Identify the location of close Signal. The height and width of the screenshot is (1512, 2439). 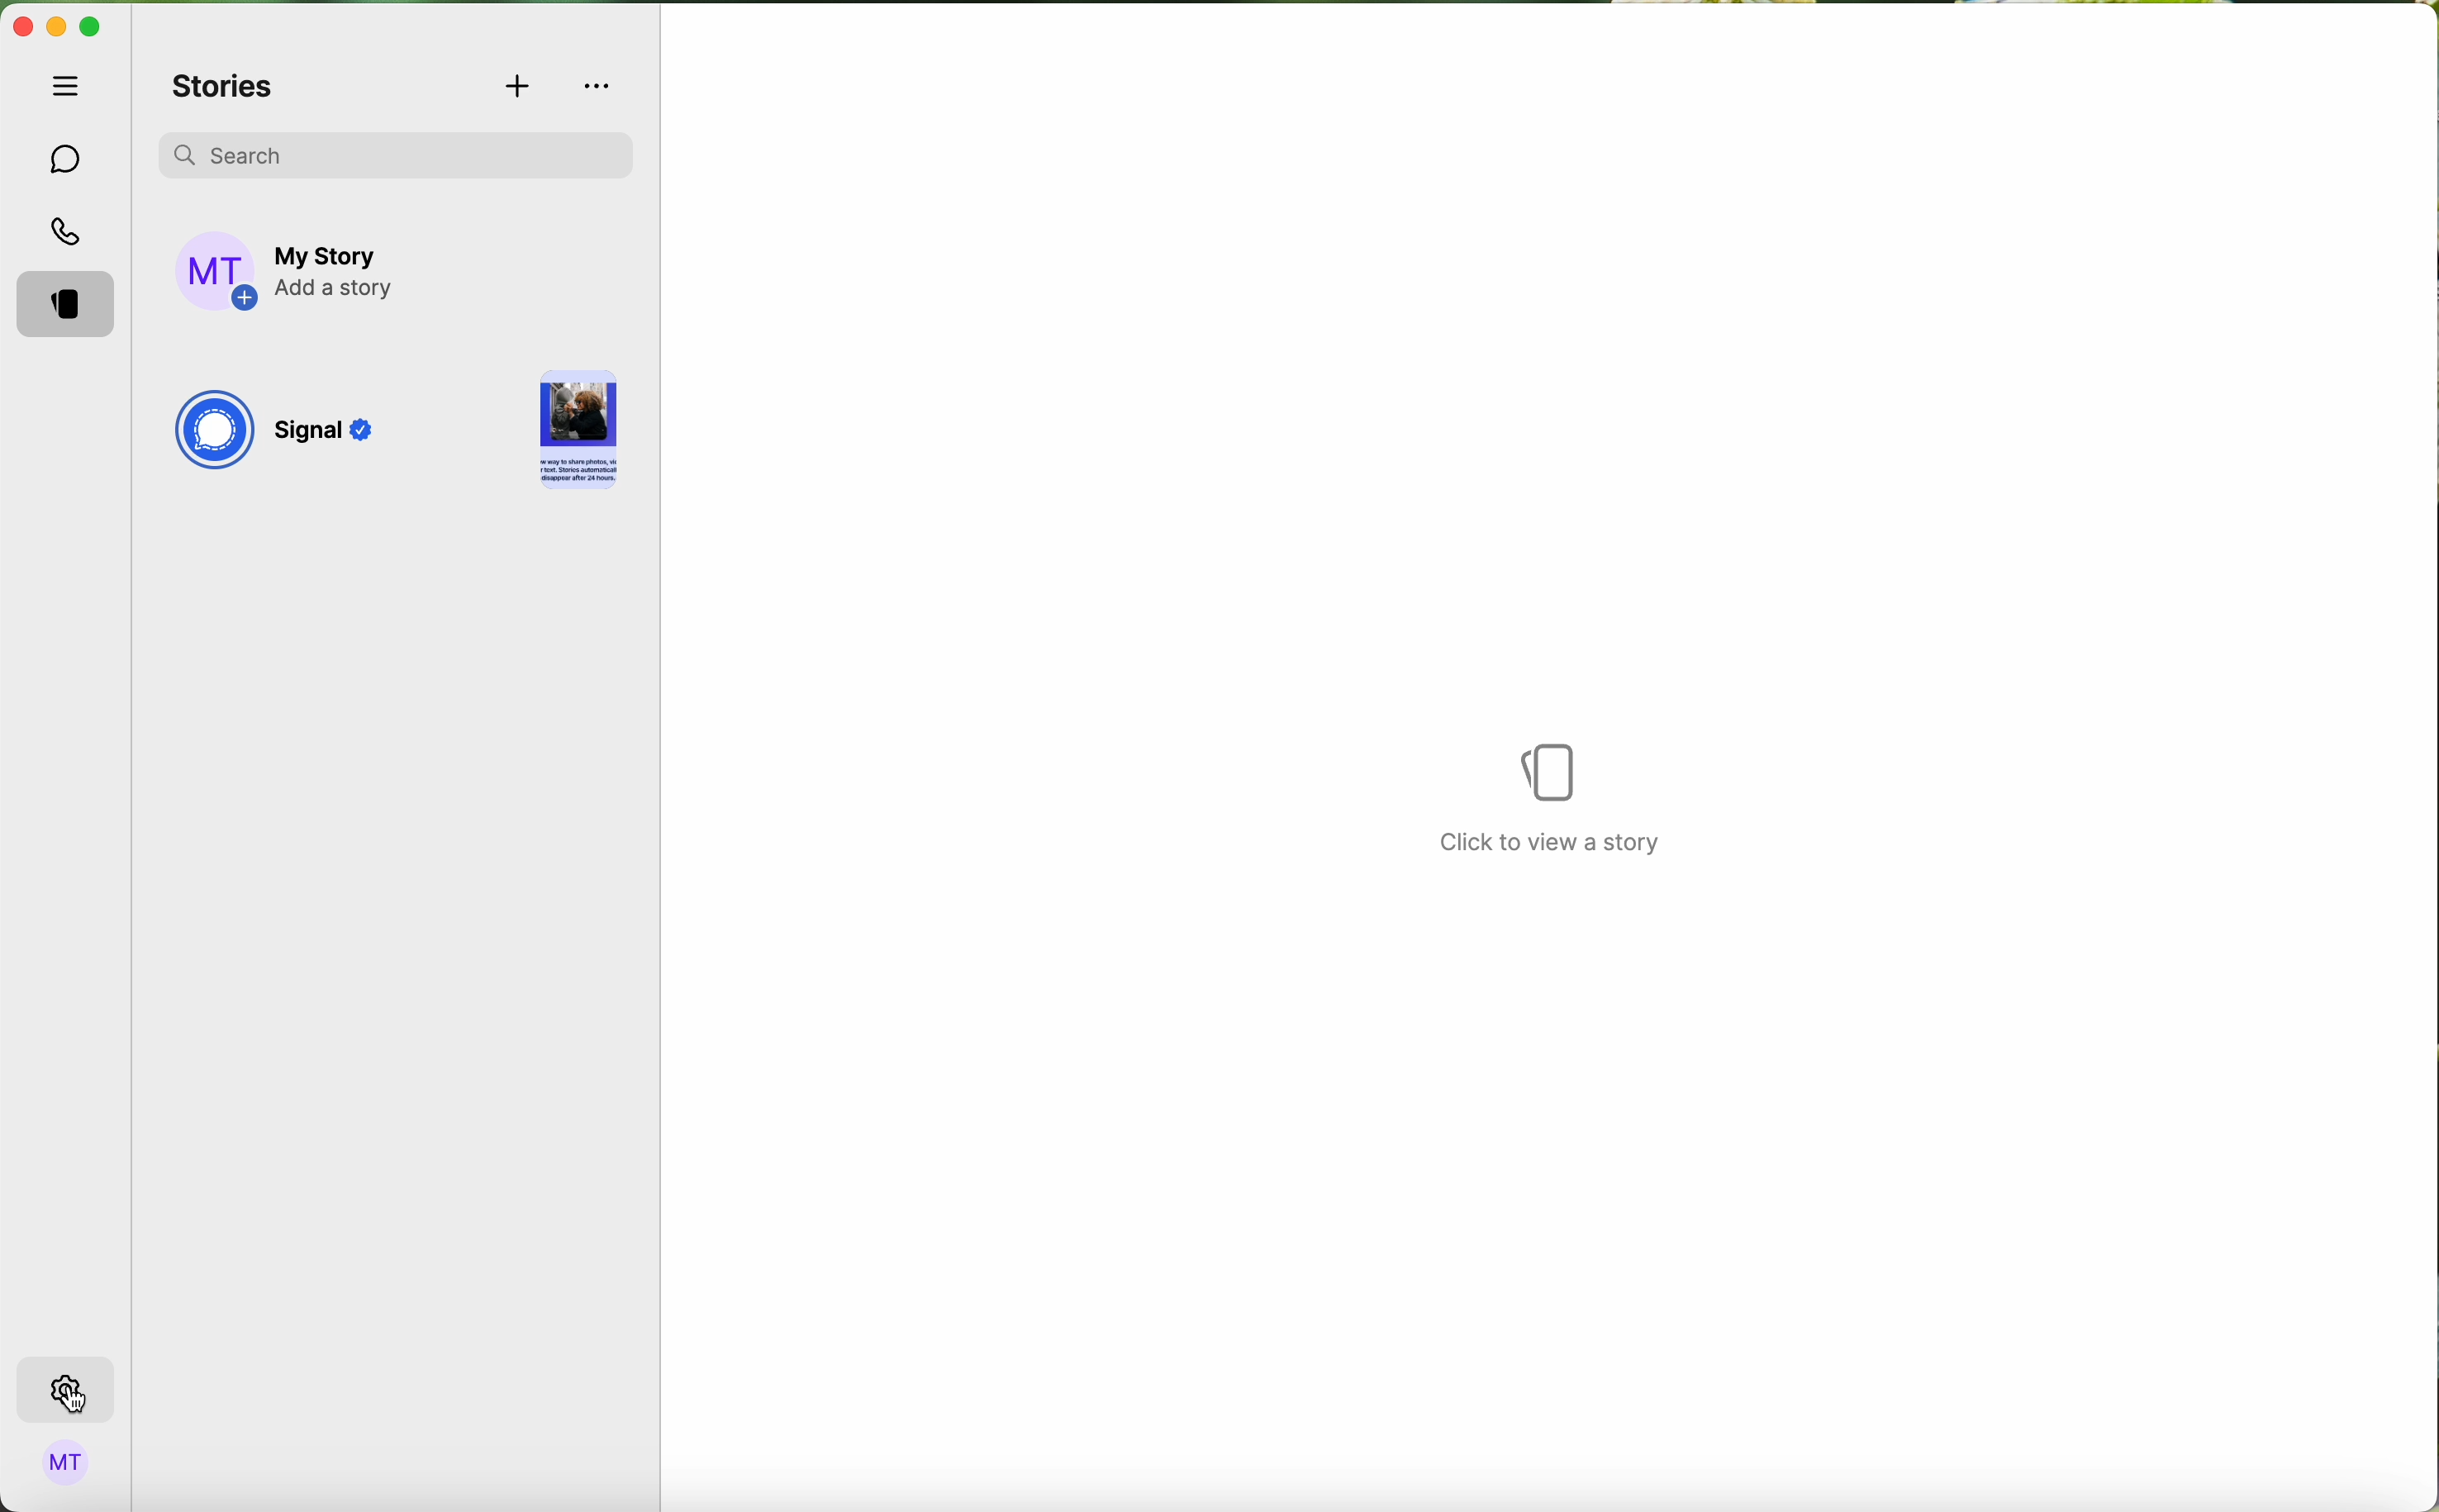
(21, 28).